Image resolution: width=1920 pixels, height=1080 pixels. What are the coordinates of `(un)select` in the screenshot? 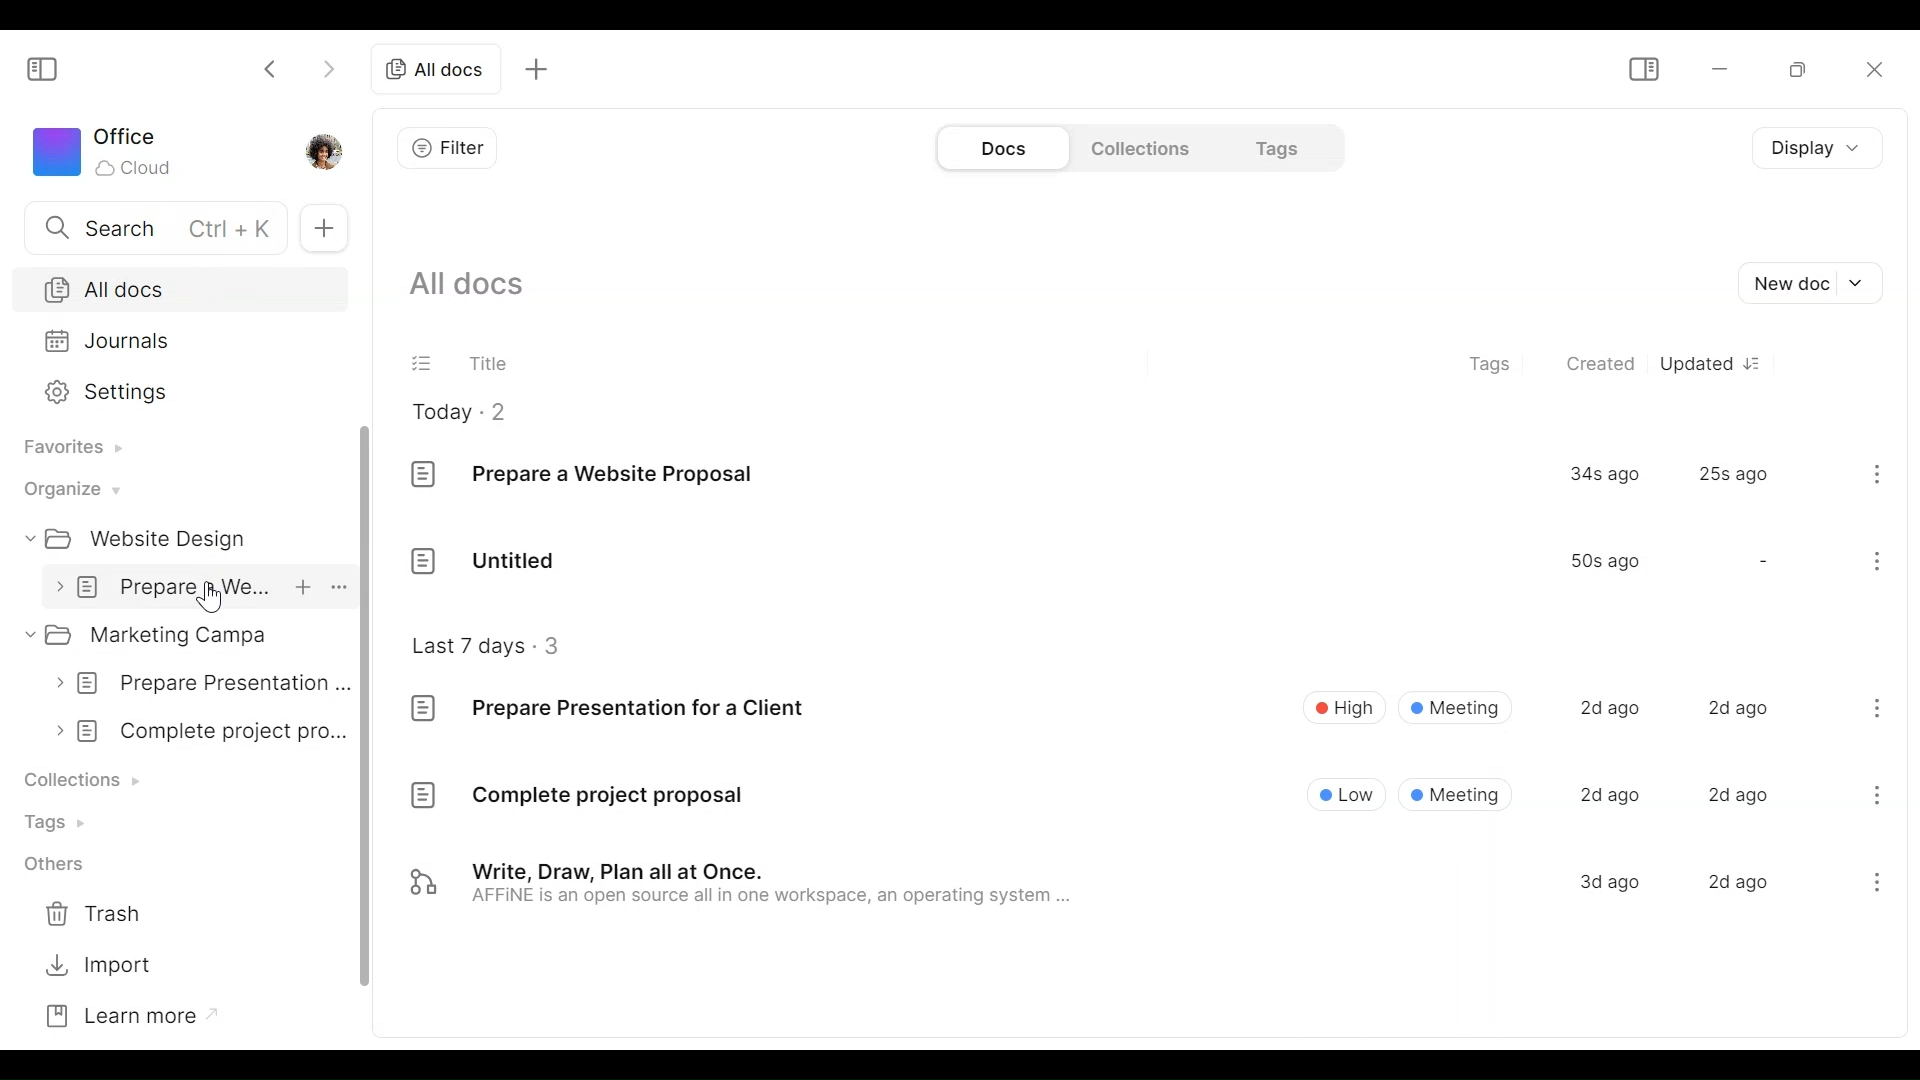 It's located at (419, 365).